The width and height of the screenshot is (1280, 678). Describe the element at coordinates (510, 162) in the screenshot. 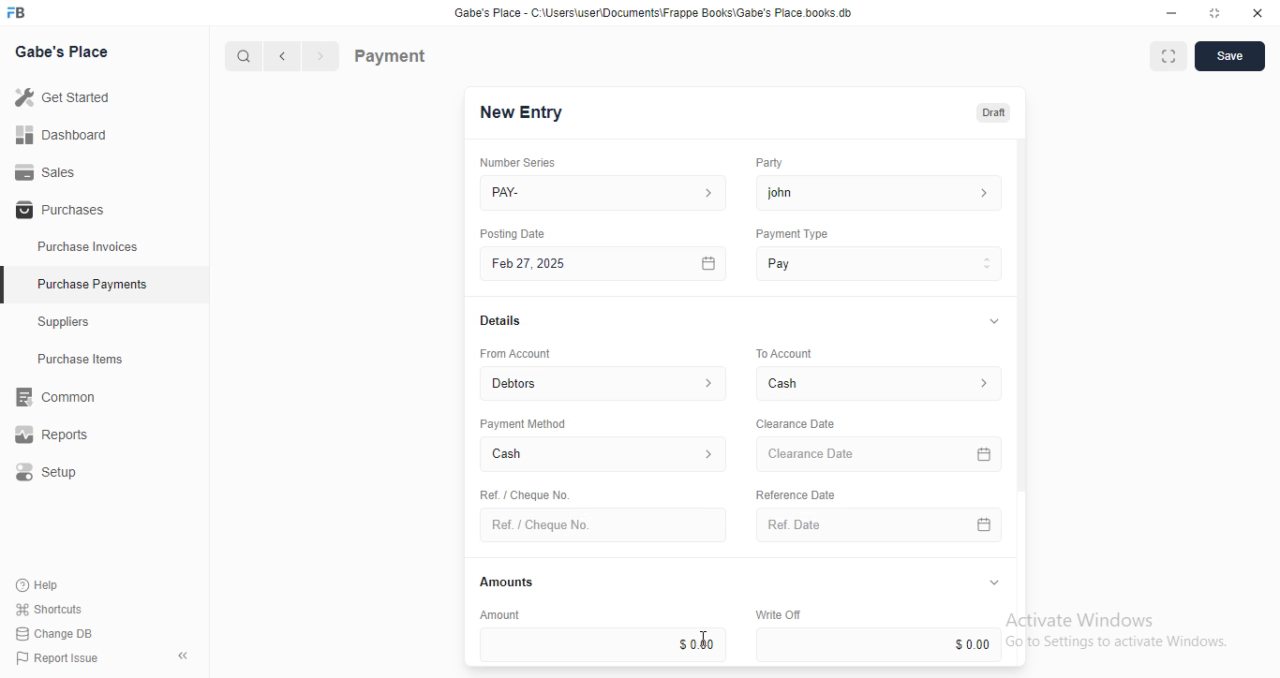

I see `Number Series` at that location.